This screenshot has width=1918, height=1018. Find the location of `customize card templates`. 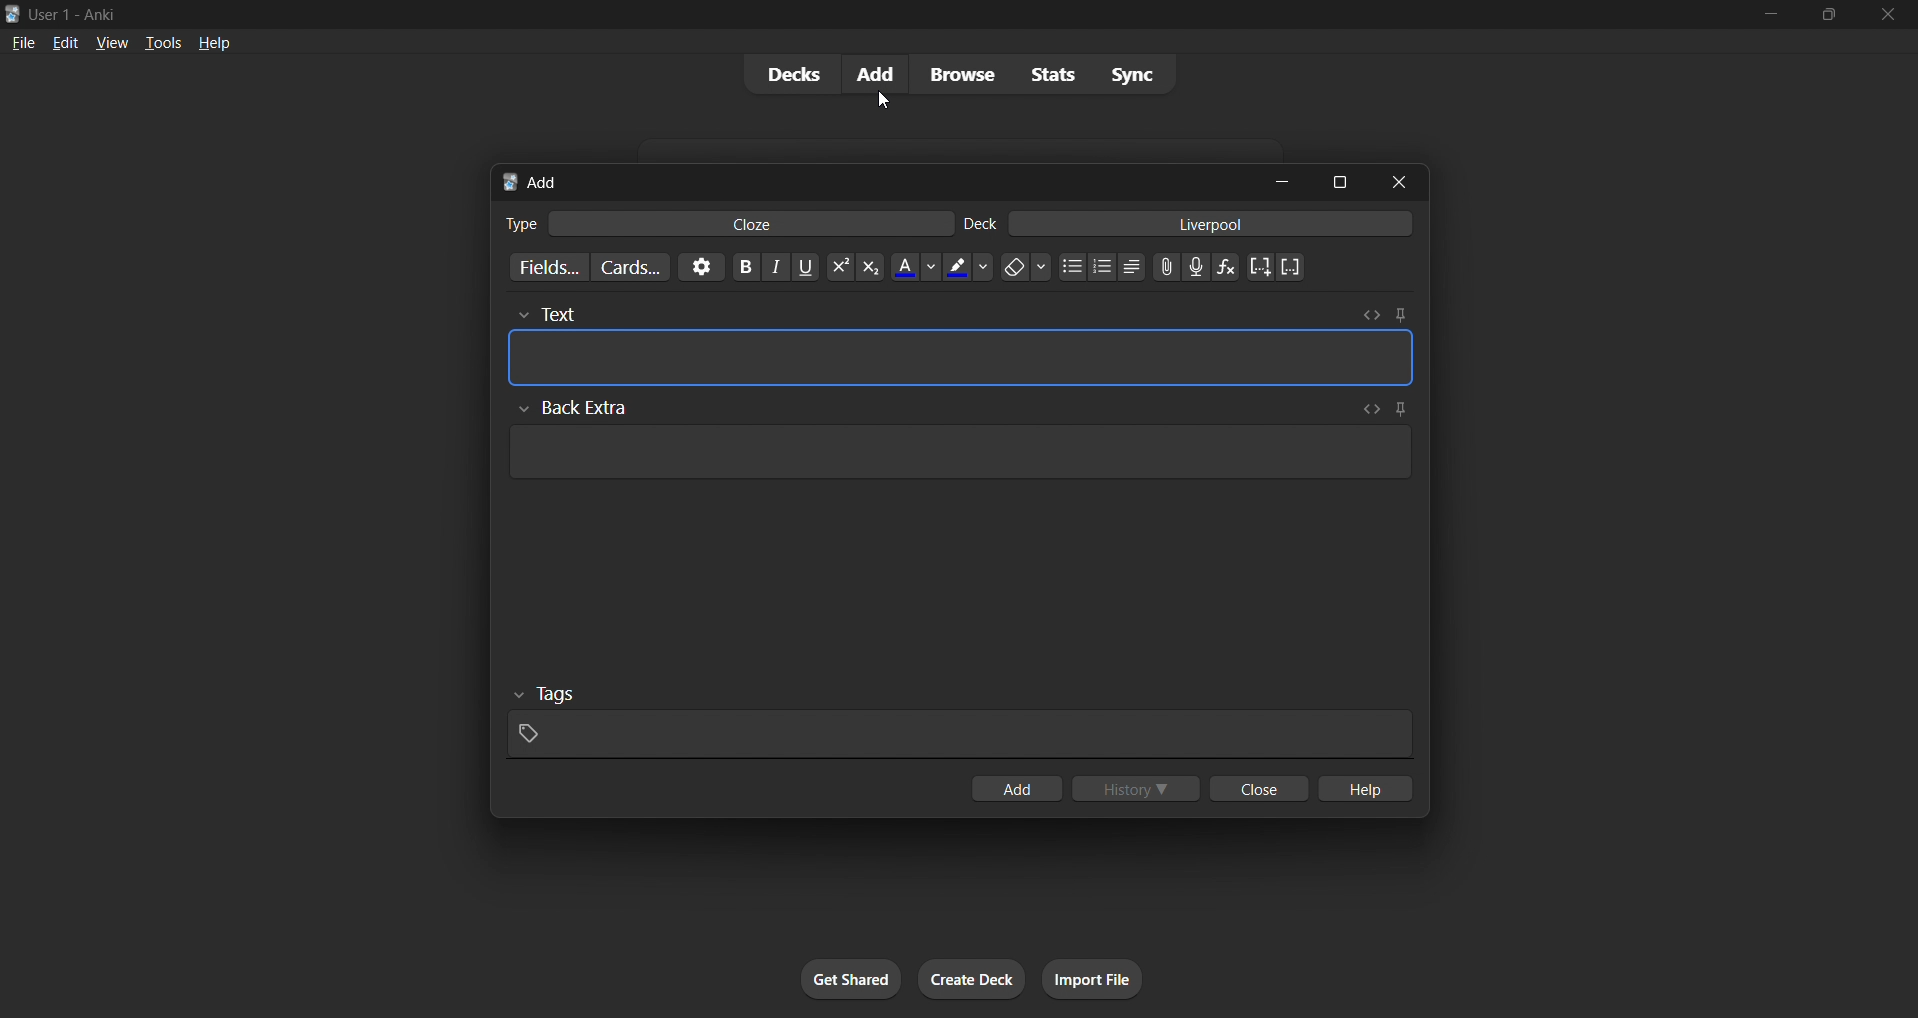

customize card templates is located at coordinates (639, 268).